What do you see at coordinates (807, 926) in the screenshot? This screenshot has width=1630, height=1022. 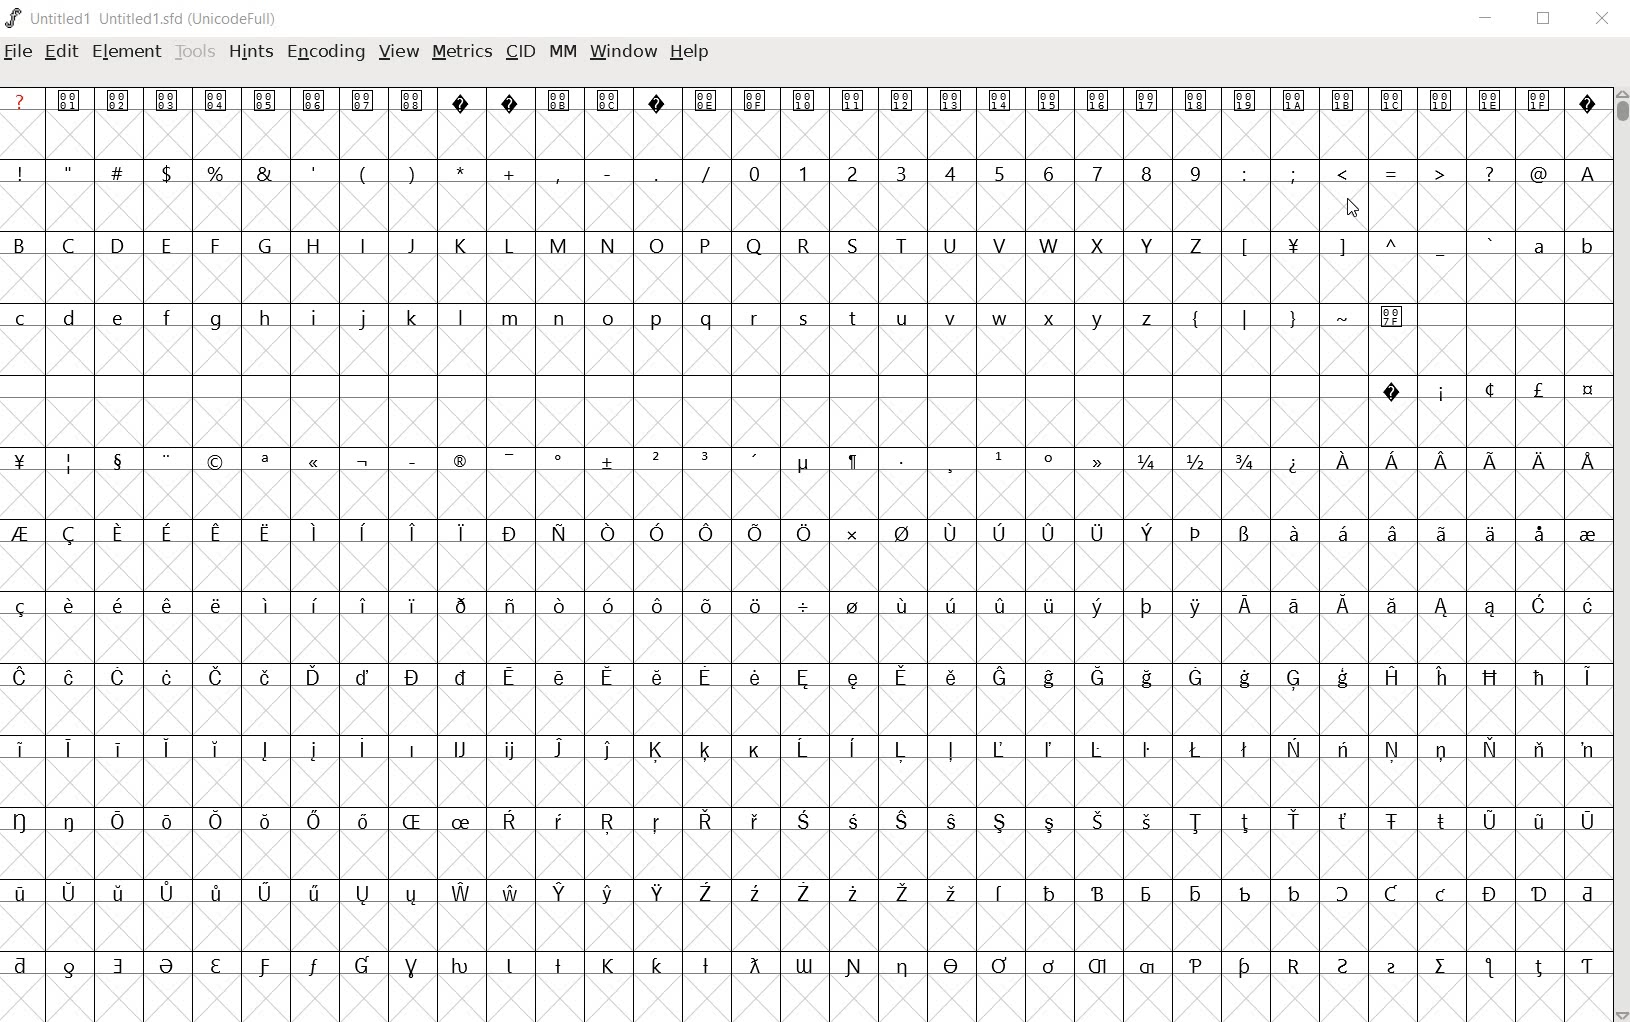 I see `empty cells` at bounding box center [807, 926].